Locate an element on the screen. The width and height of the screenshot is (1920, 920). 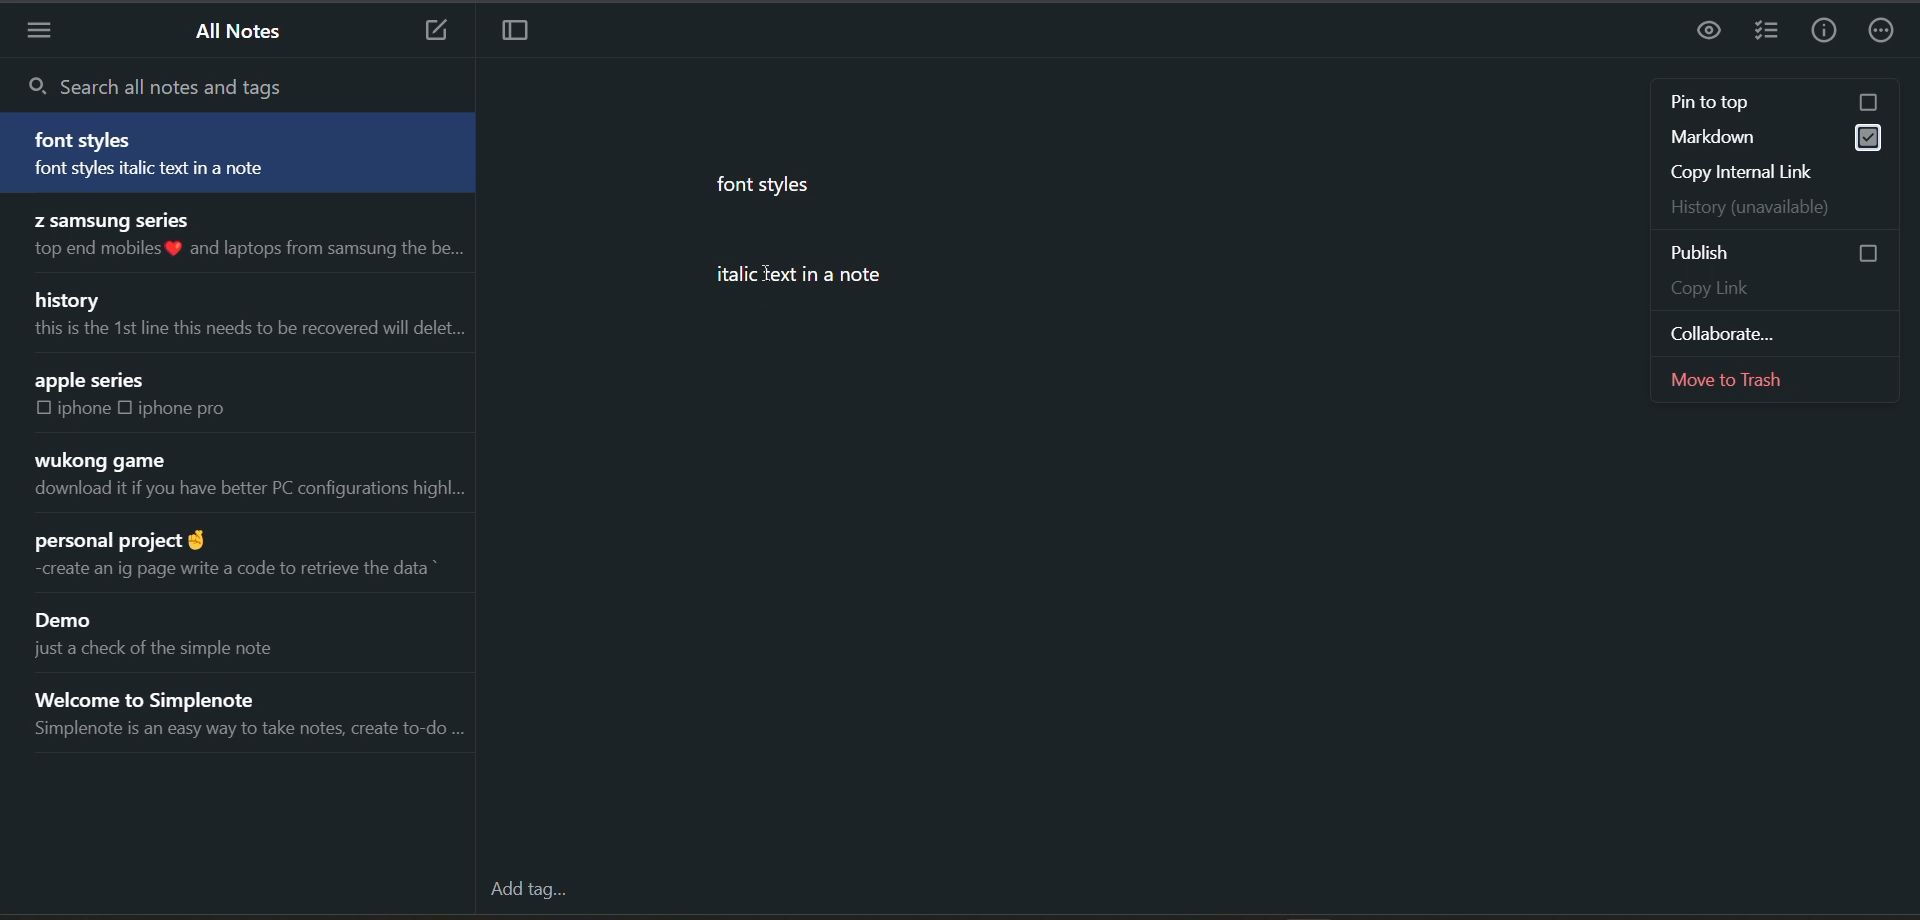
toggle focus mode is located at coordinates (528, 34).